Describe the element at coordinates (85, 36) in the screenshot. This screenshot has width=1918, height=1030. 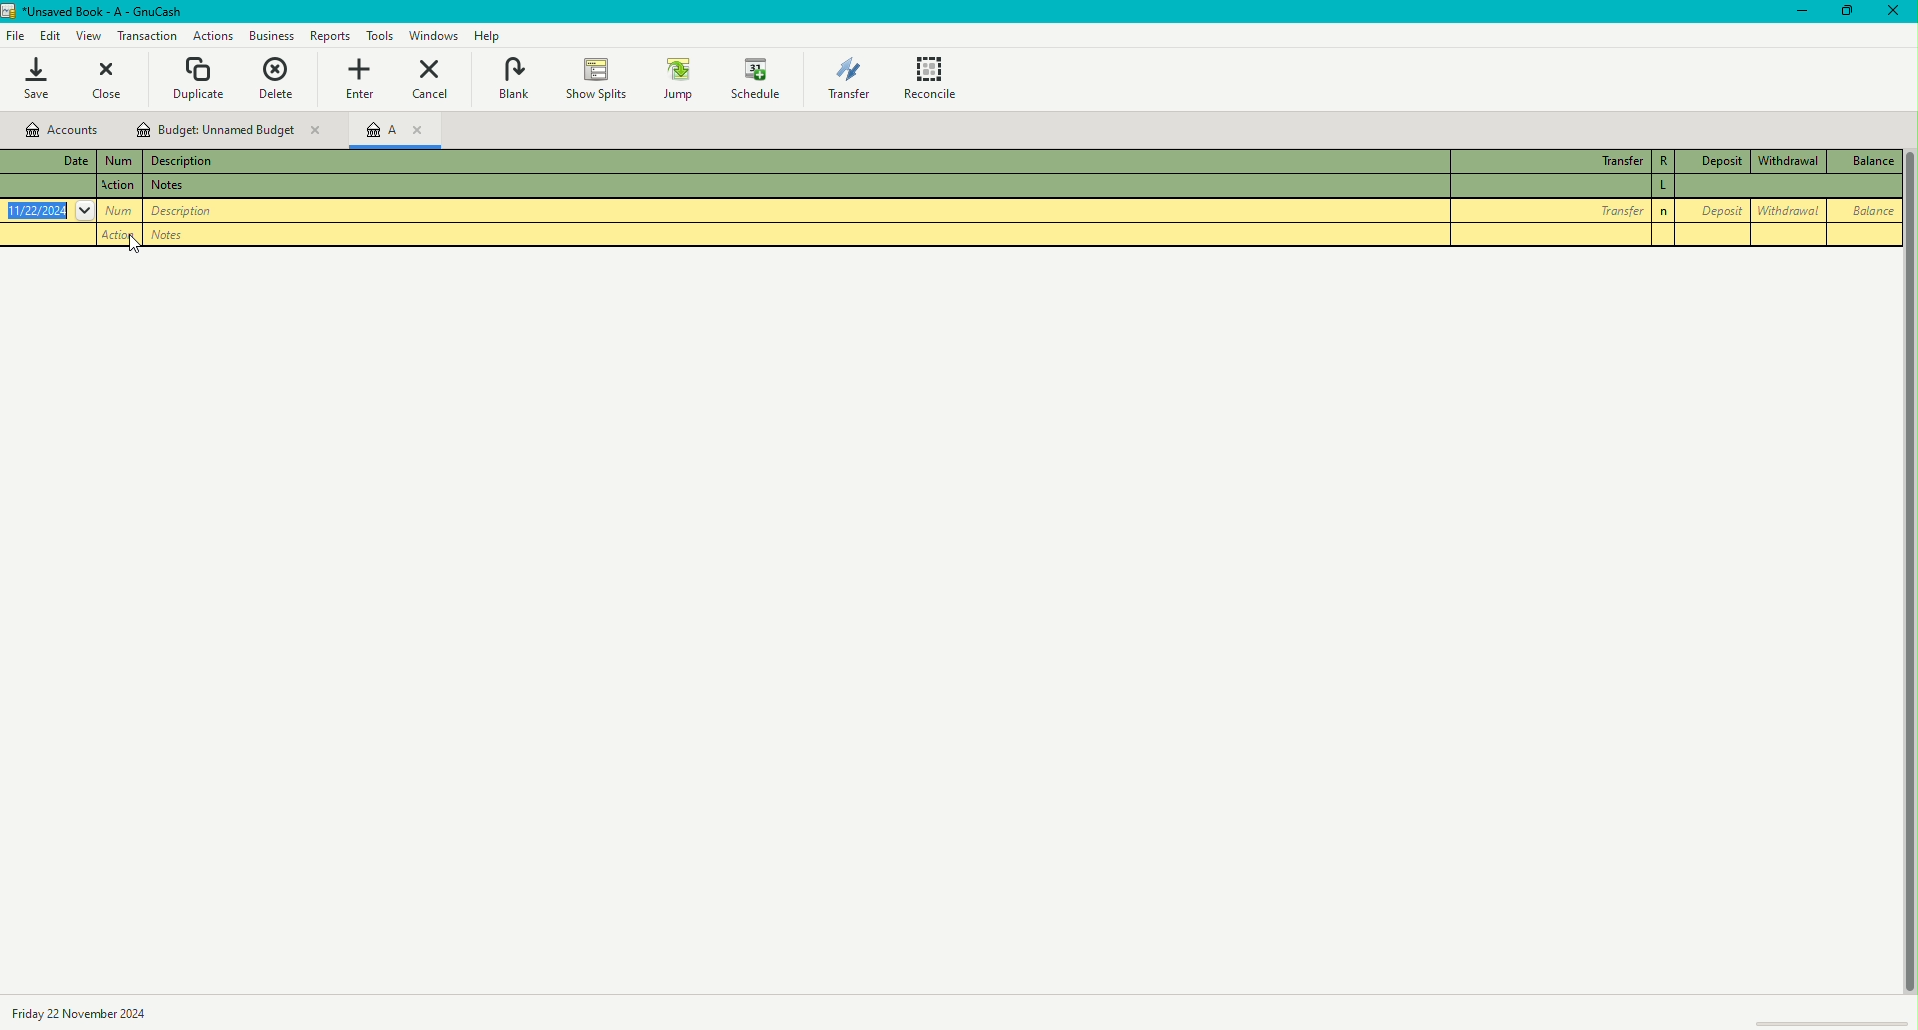
I see `View` at that location.